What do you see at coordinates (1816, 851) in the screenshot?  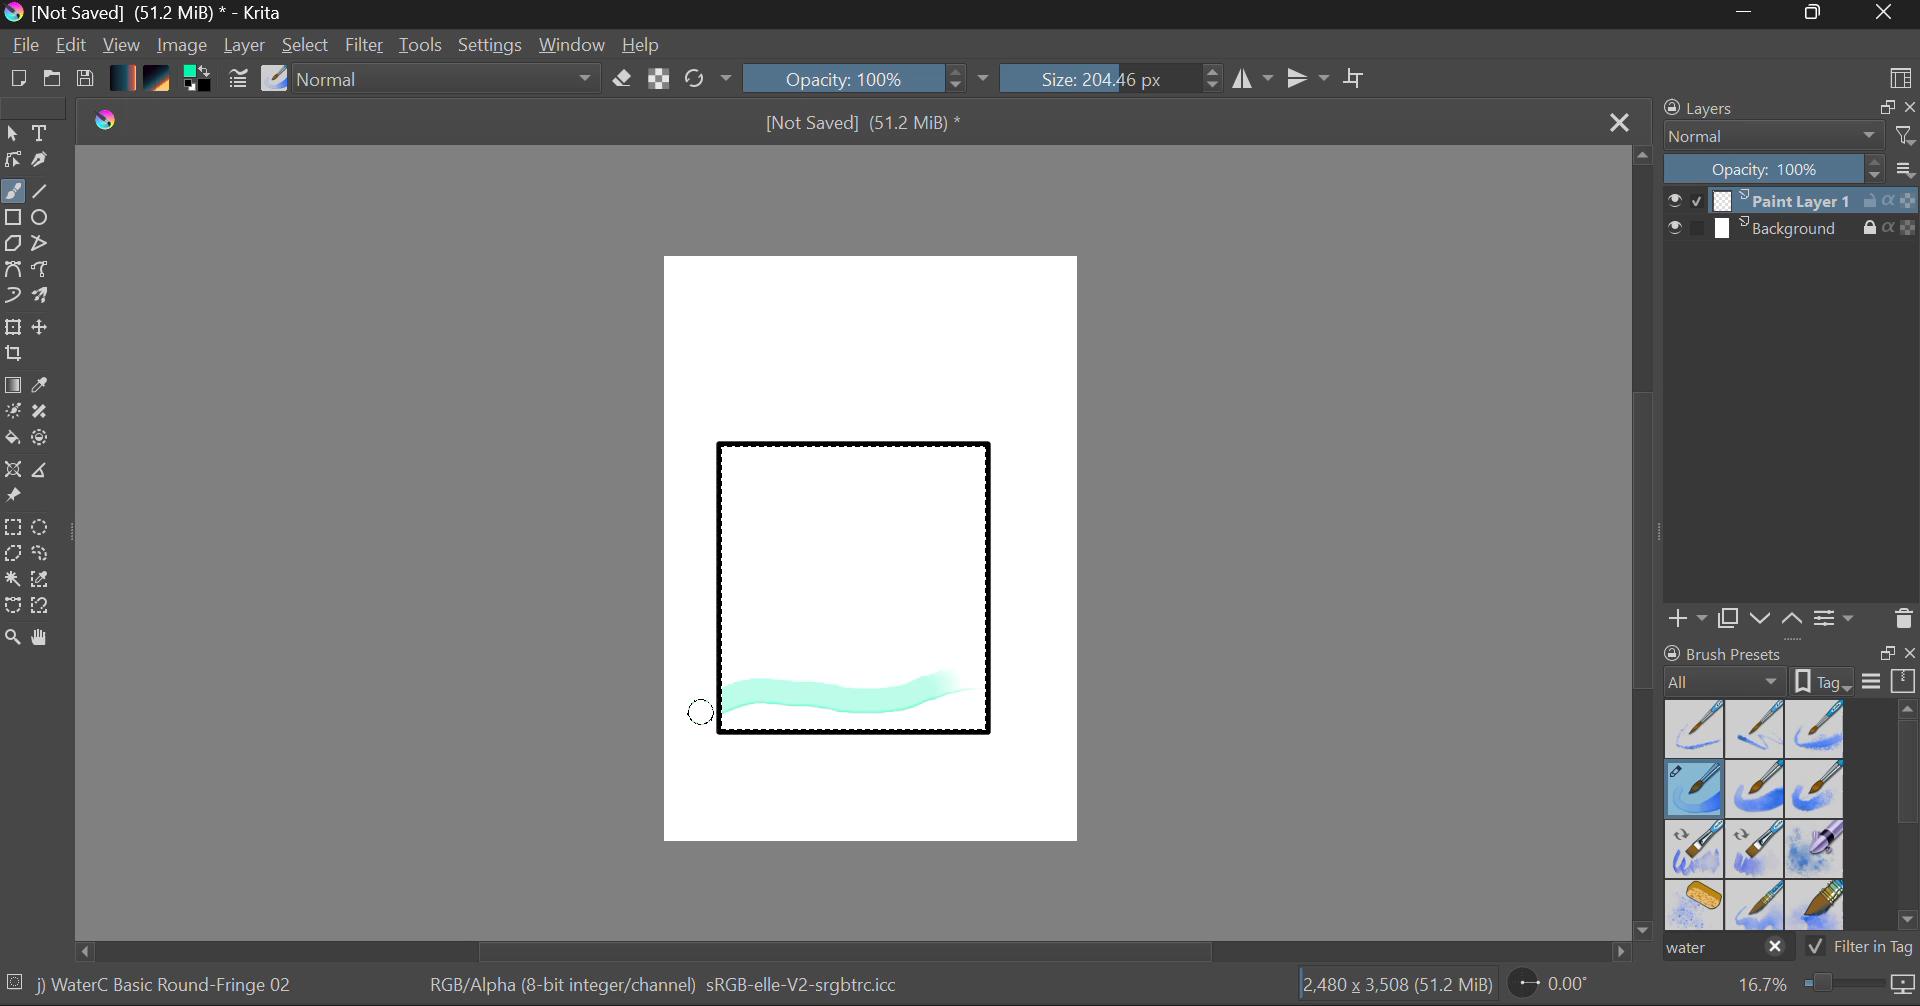 I see `Water C - Special Blobs` at bounding box center [1816, 851].